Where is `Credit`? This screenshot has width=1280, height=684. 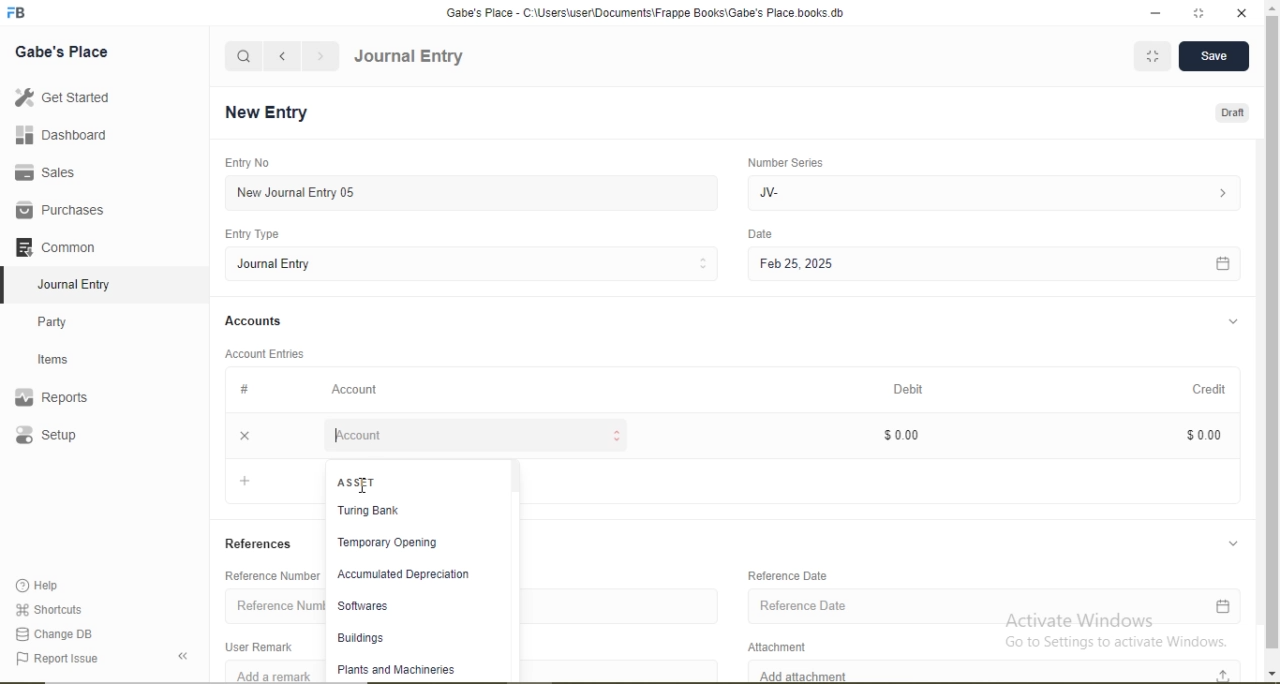 Credit is located at coordinates (1206, 388).